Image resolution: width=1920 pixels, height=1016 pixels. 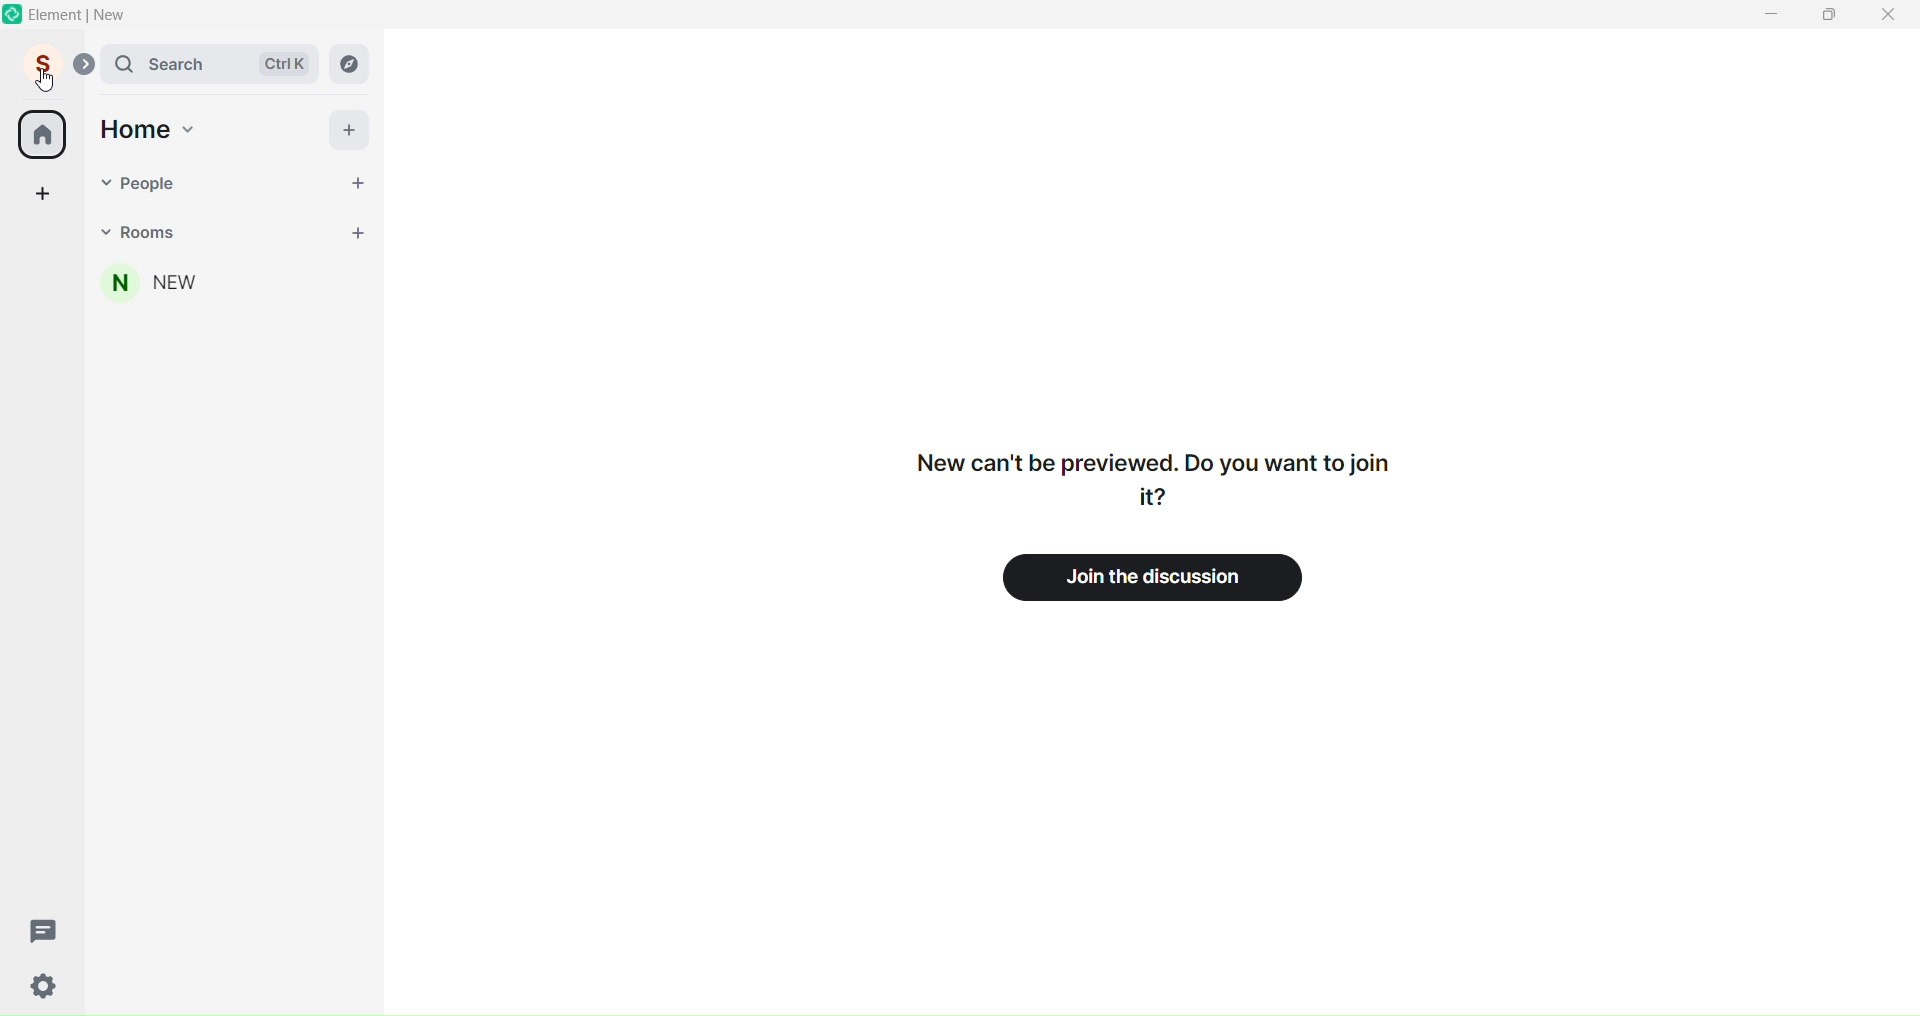 What do you see at coordinates (1164, 576) in the screenshot?
I see `Join the discussion` at bounding box center [1164, 576].